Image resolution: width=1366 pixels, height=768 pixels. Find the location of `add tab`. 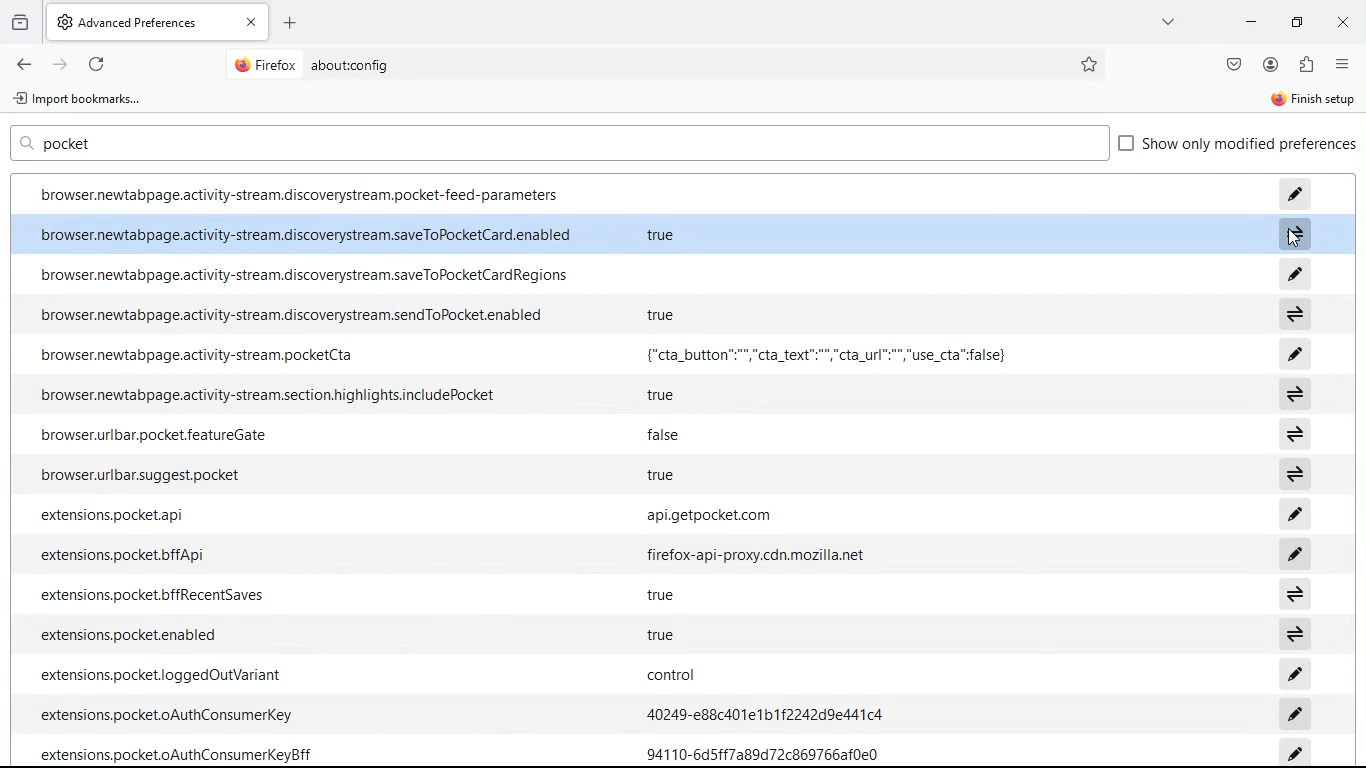

add tab is located at coordinates (295, 21).